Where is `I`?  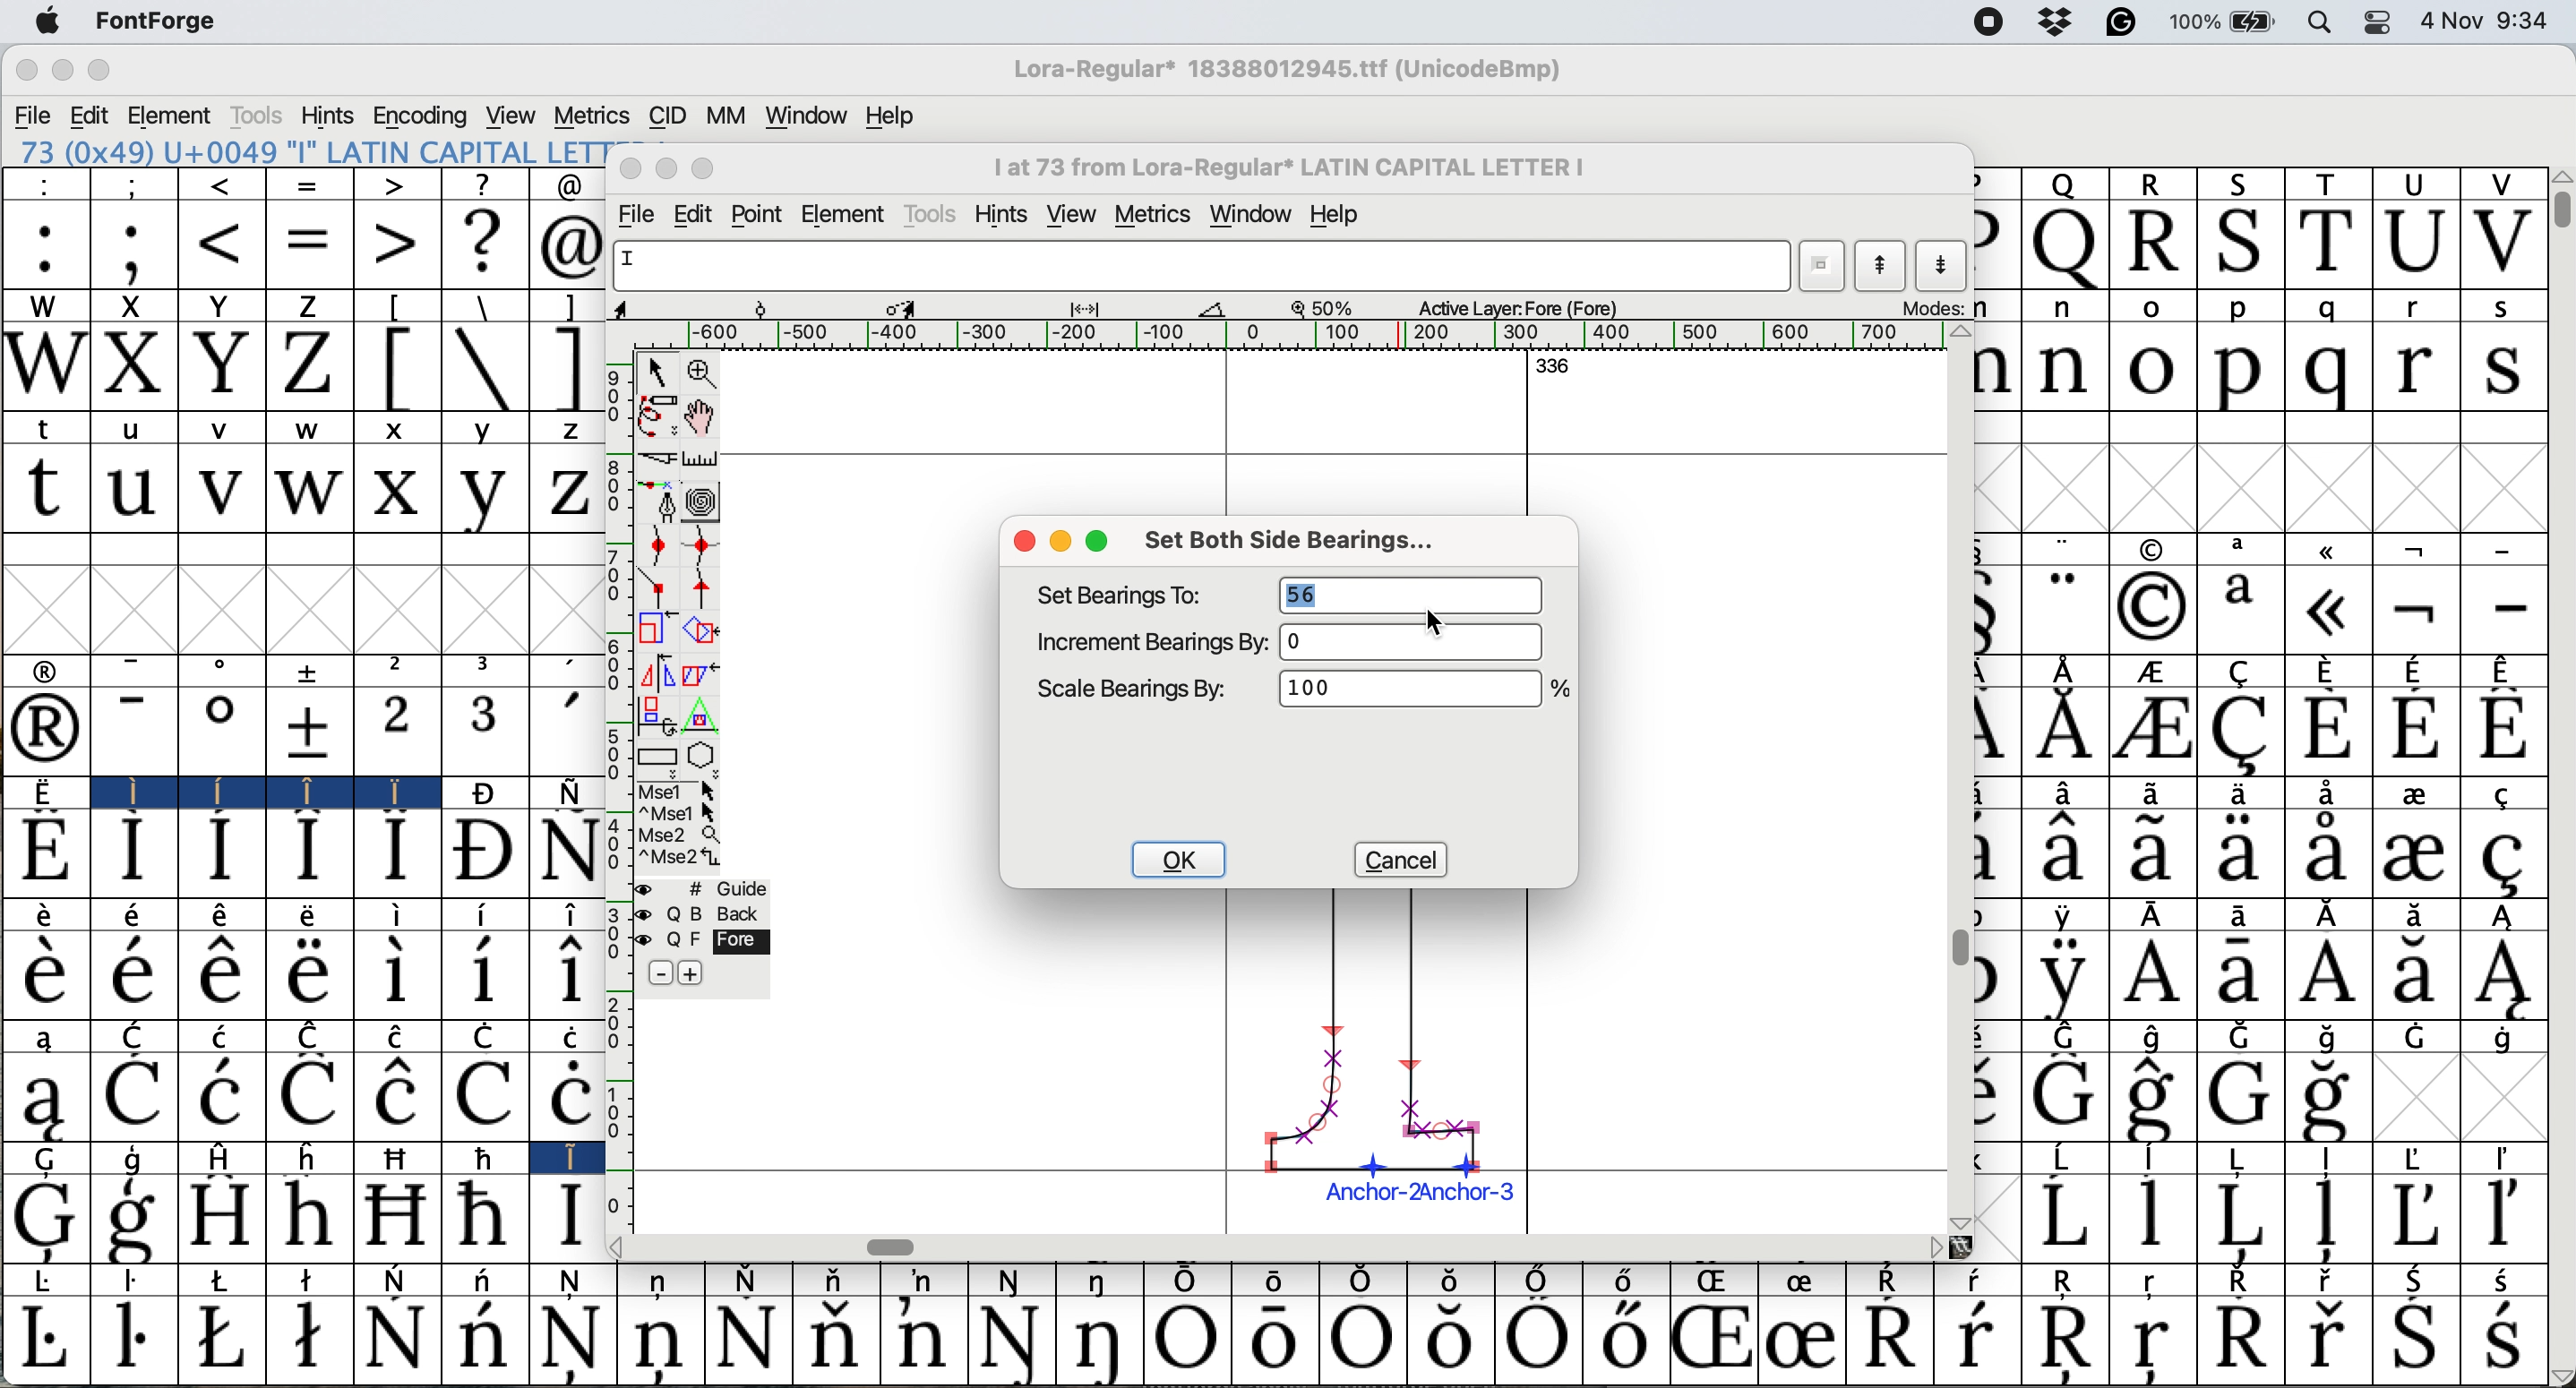
I is located at coordinates (128, 792).